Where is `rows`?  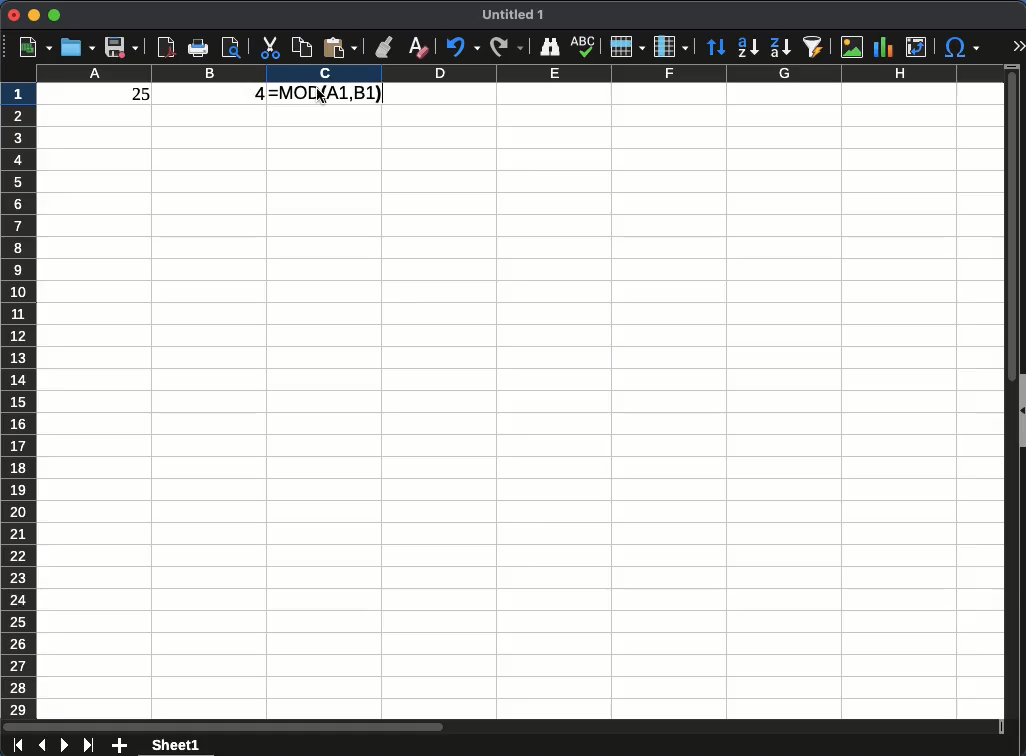 rows is located at coordinates (628, 46).